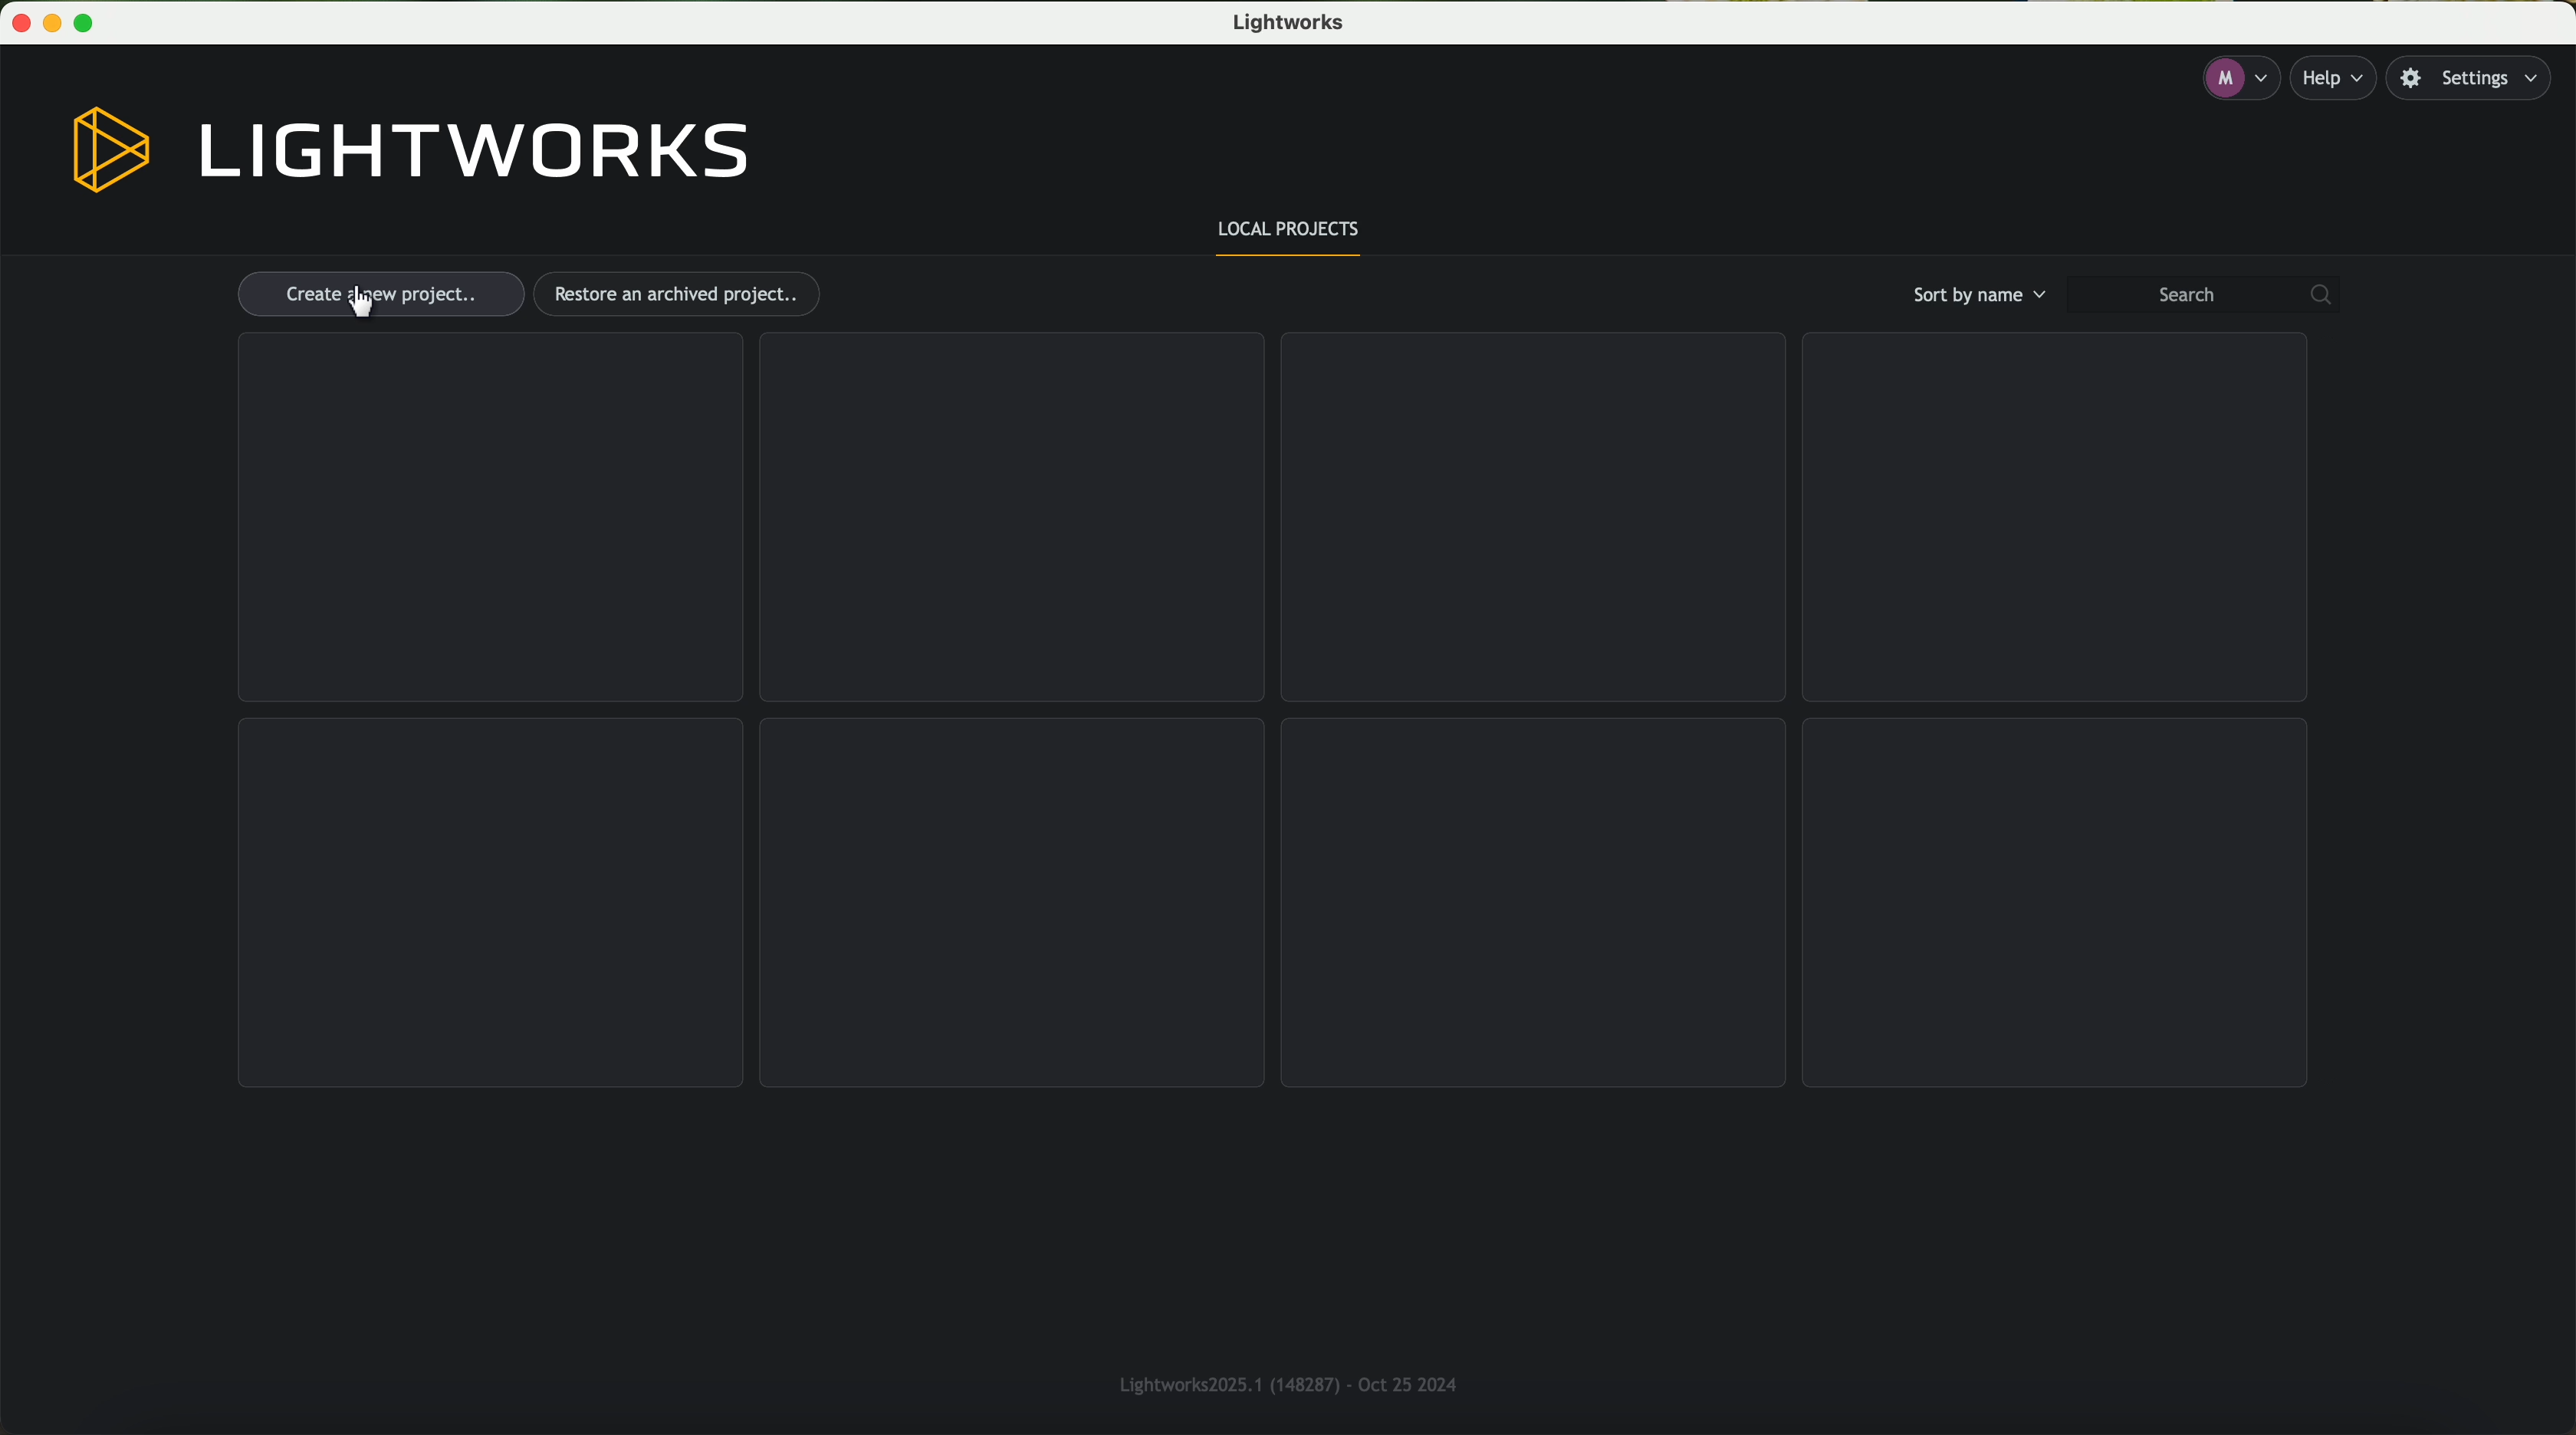 The height and width of the screenshot is (1435, 2576). I want to click on grid, so click(2057, 902).